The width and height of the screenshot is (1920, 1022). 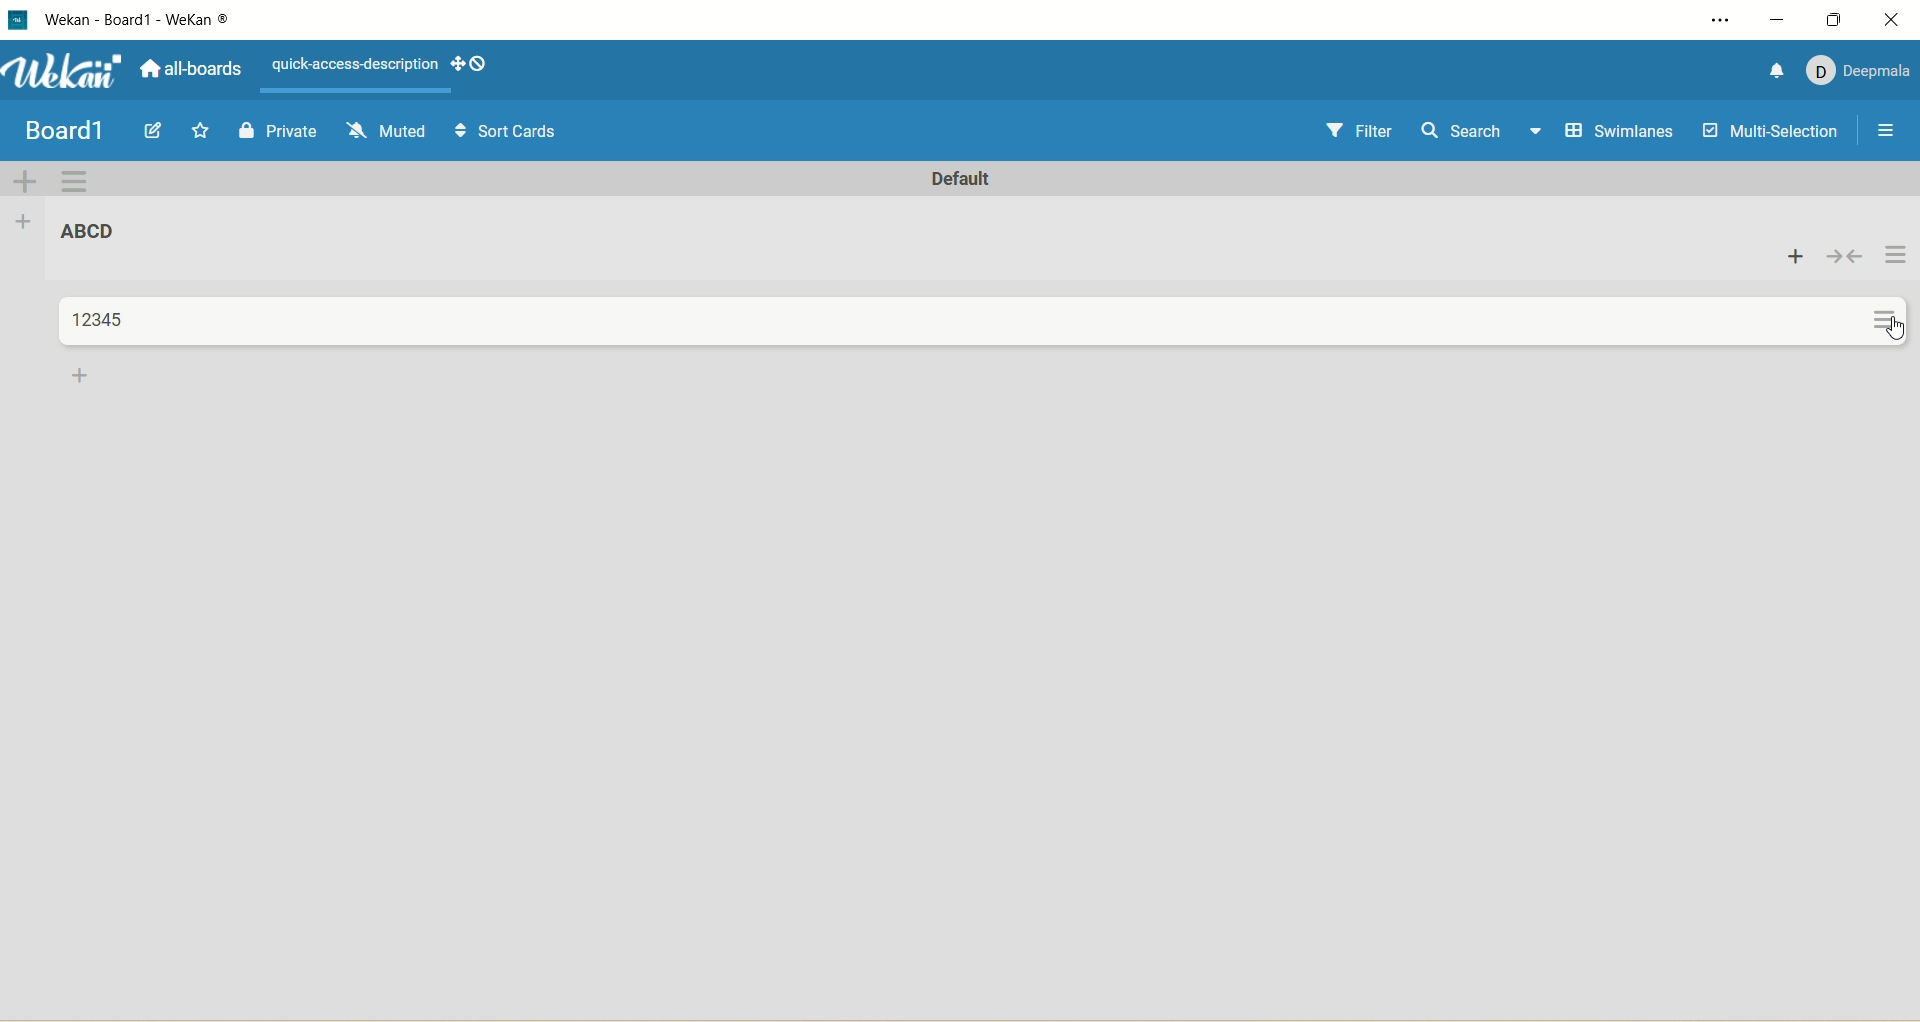 What do you see at coordinates (202, 130) in the screenshot?
I see `favorite` at bounding box center [202, 130].